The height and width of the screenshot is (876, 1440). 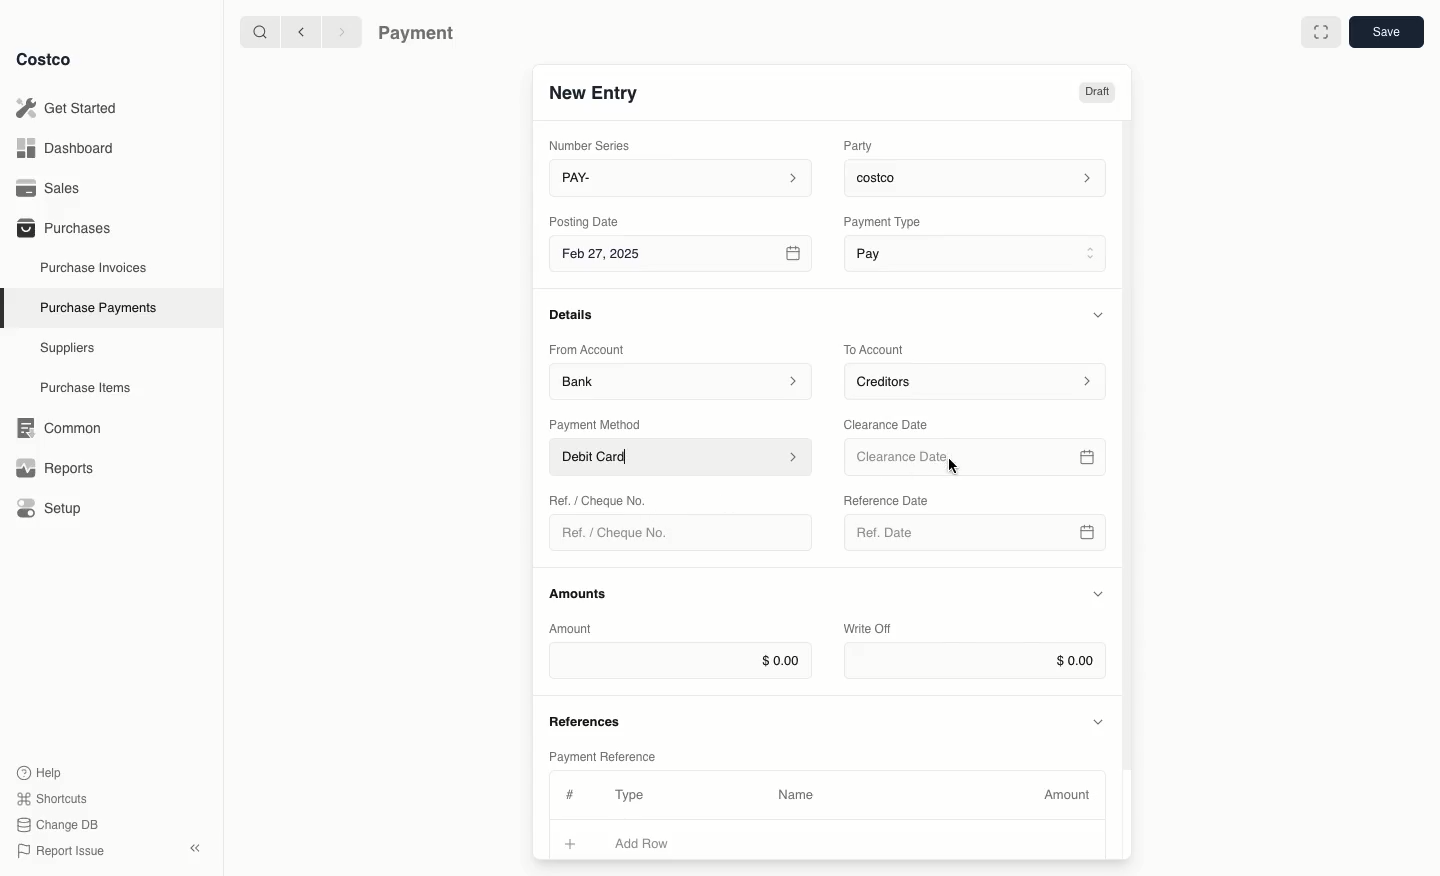 I want to click on #, so click(x=567, y=792).